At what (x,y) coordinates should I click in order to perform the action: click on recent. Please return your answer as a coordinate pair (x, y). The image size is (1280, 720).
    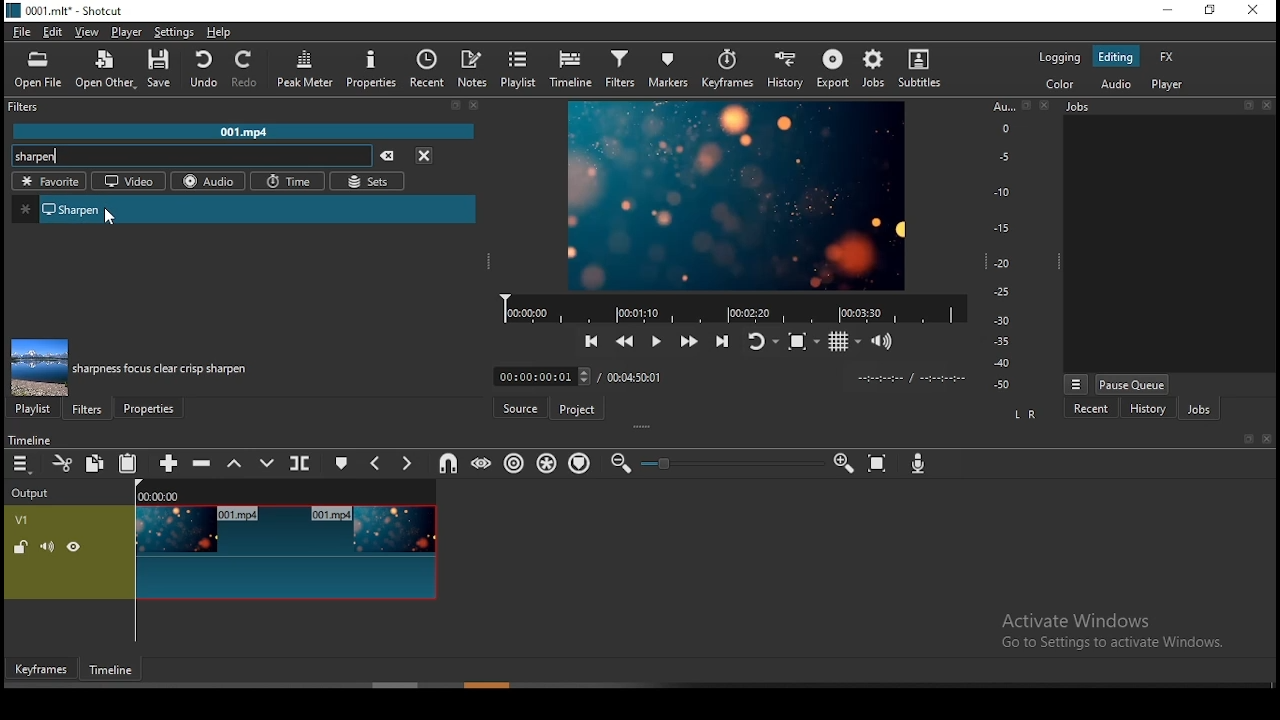
    Looking at the image, I should click on (1093, 408).